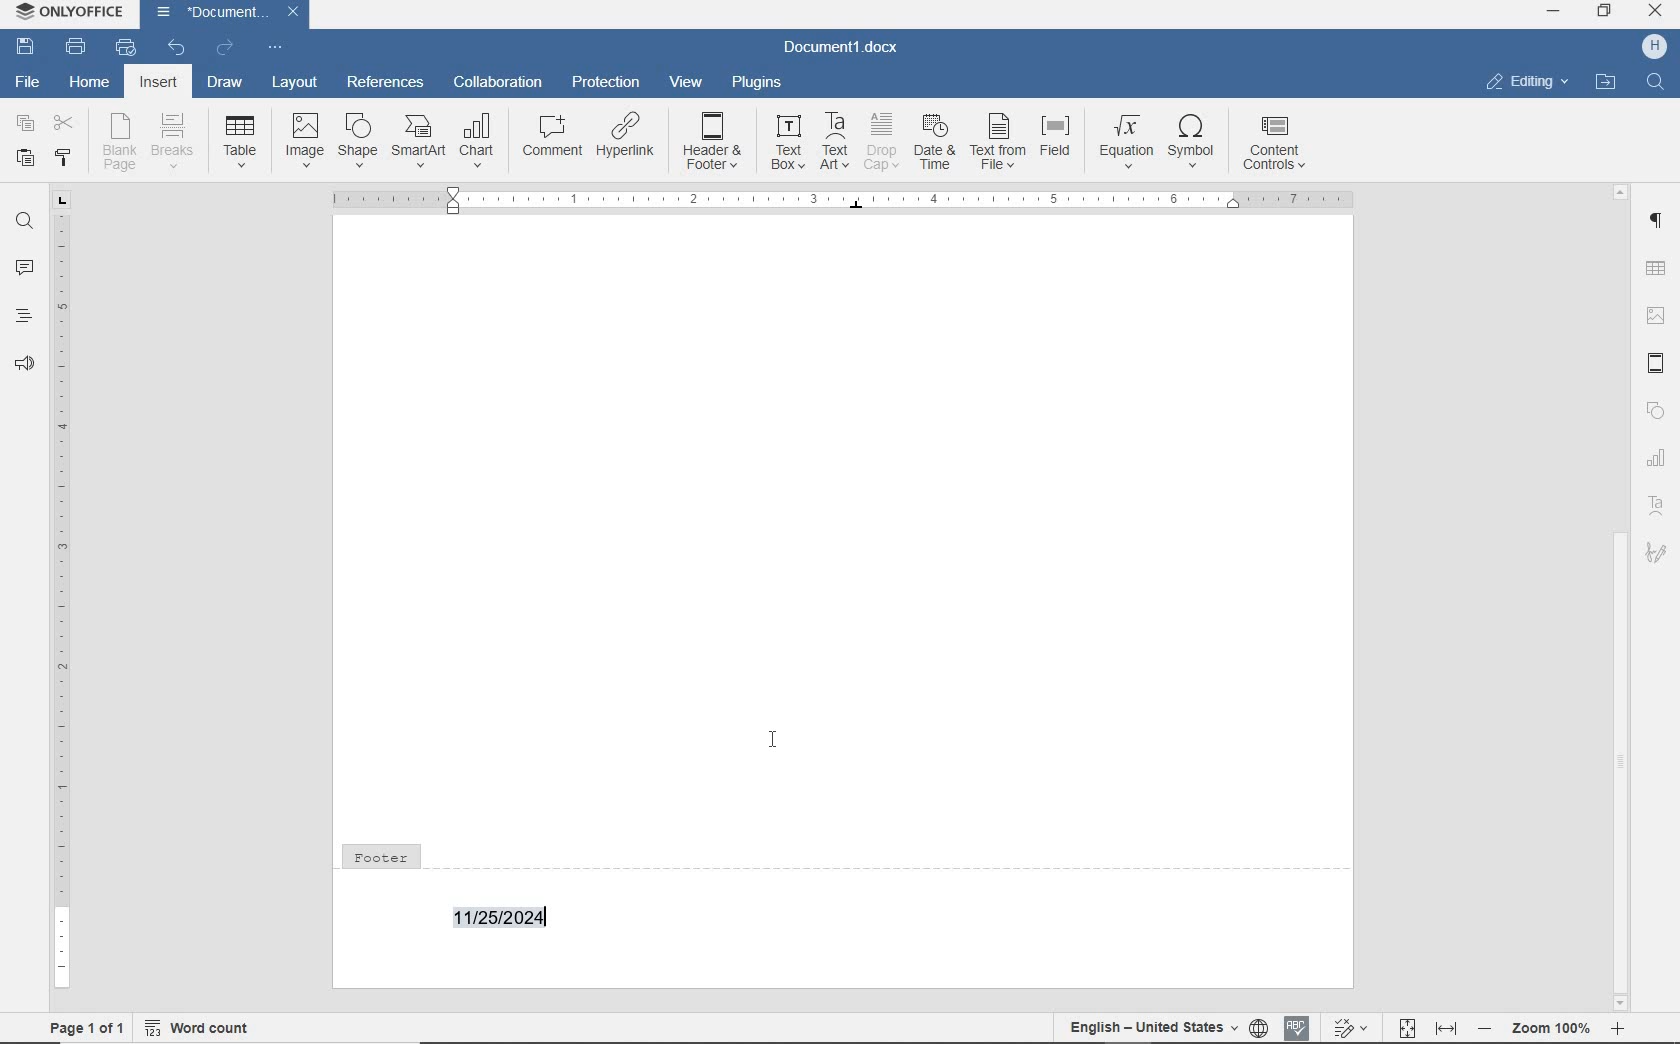 This screenshot has width=1680, height=1044. What do you see at coordinates (385, 859) in the screenshot?
I see `Footer` at bounding box center [385, 859].